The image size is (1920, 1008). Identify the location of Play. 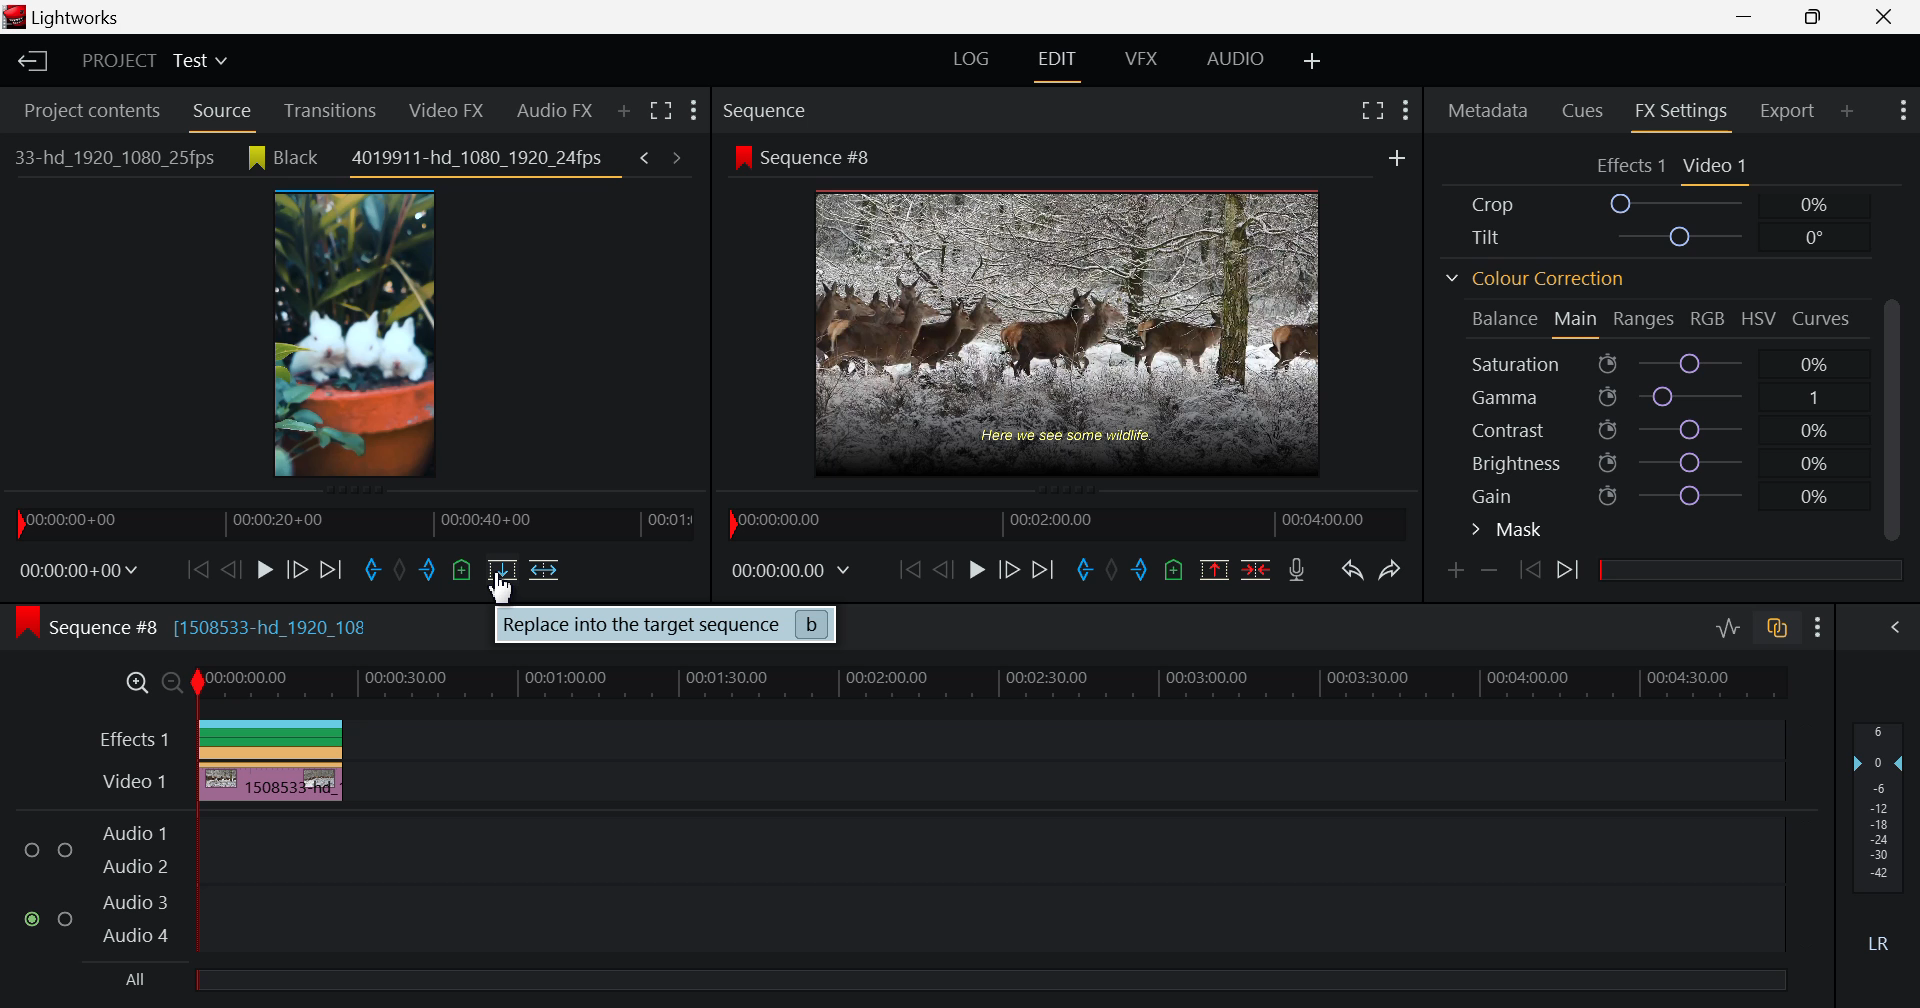
(262, 568).